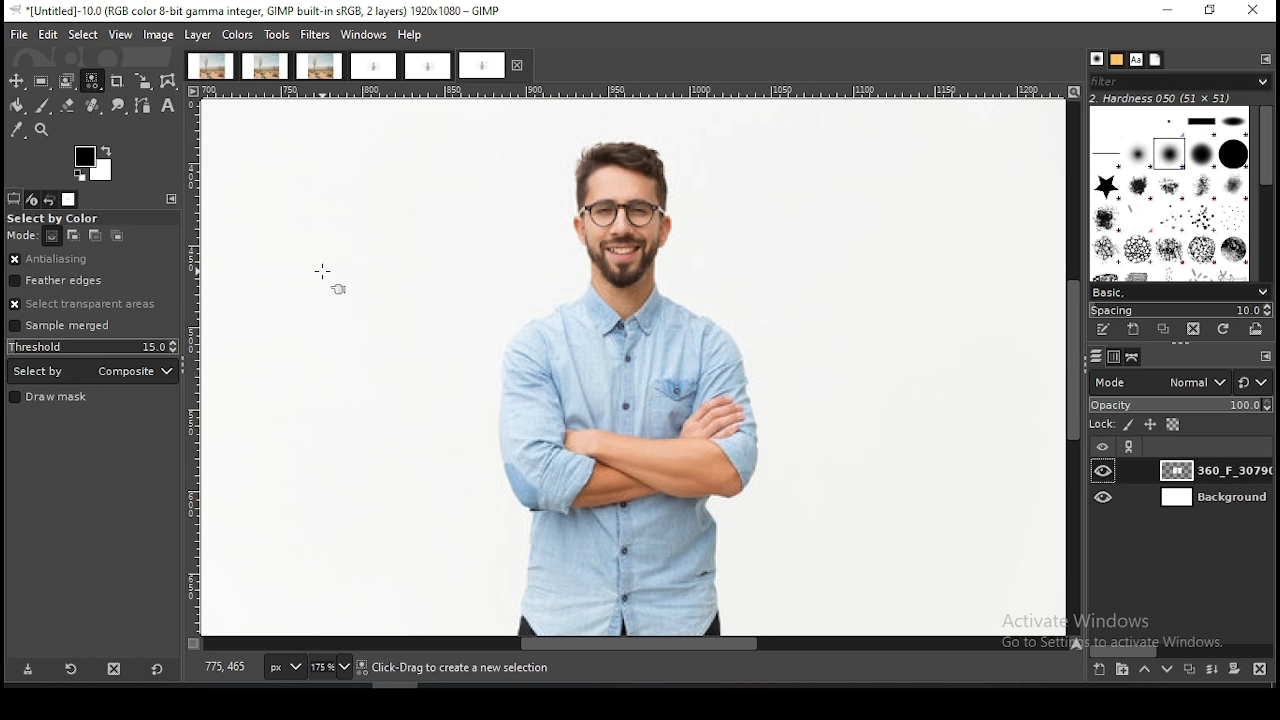 The image size is (1280, 720). Describe the element at coordinates (157, 667) in the screenshot. I see `reset` at that location.